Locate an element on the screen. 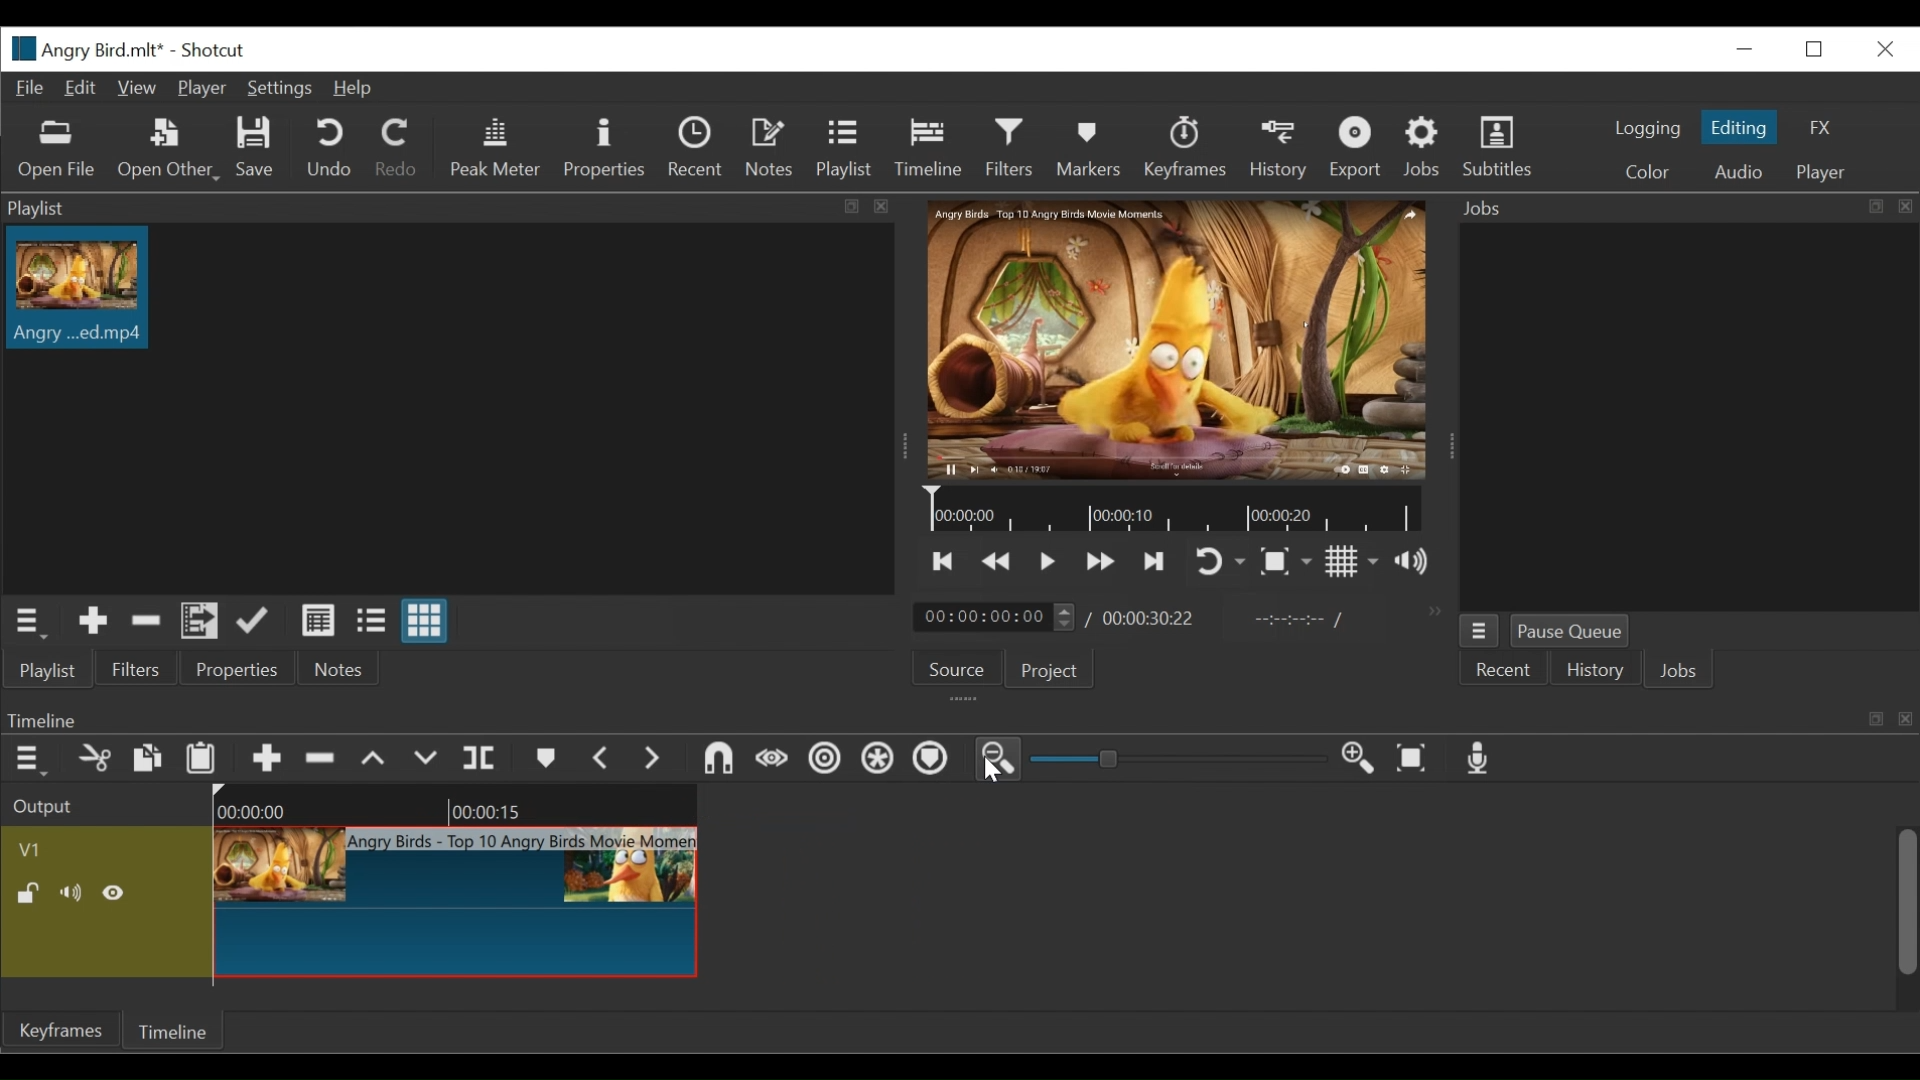 This screenshot has height=1080, width=1920. Settings is located at coordinates (281, 89).